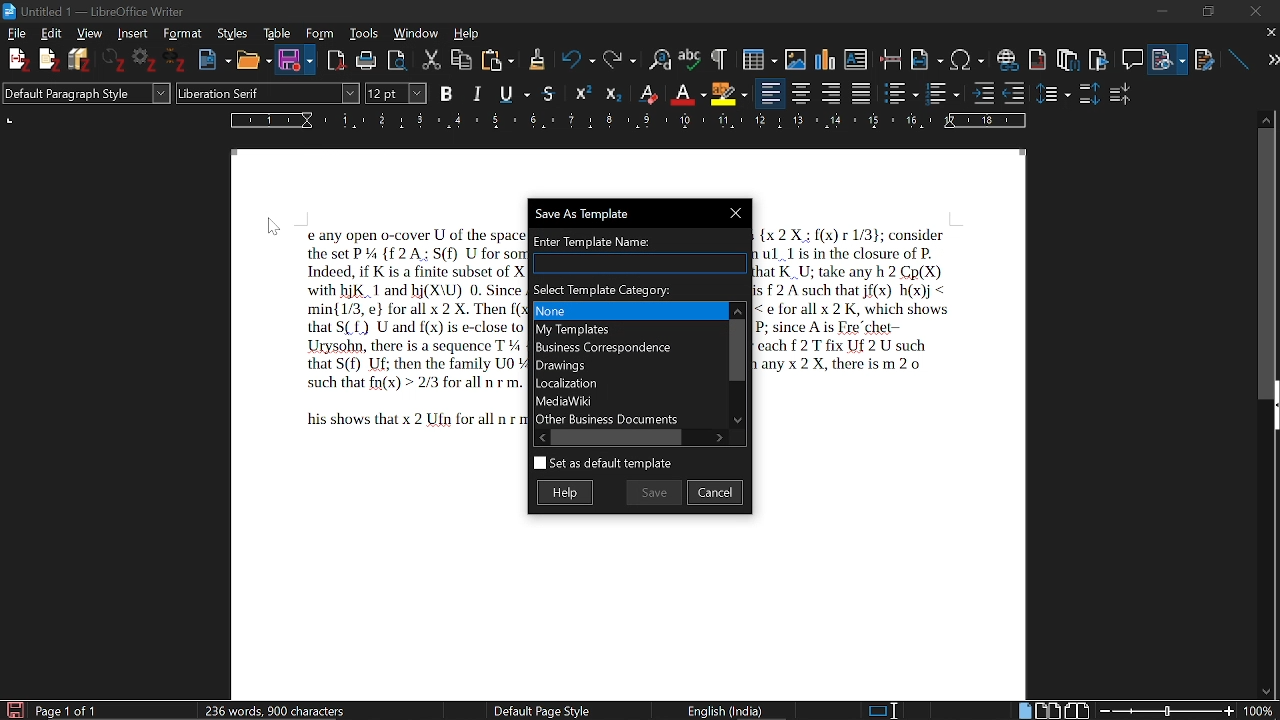  Describe the element at coordinates (1051, 709) in the screenshot. I see `Multiple pages` at that location.